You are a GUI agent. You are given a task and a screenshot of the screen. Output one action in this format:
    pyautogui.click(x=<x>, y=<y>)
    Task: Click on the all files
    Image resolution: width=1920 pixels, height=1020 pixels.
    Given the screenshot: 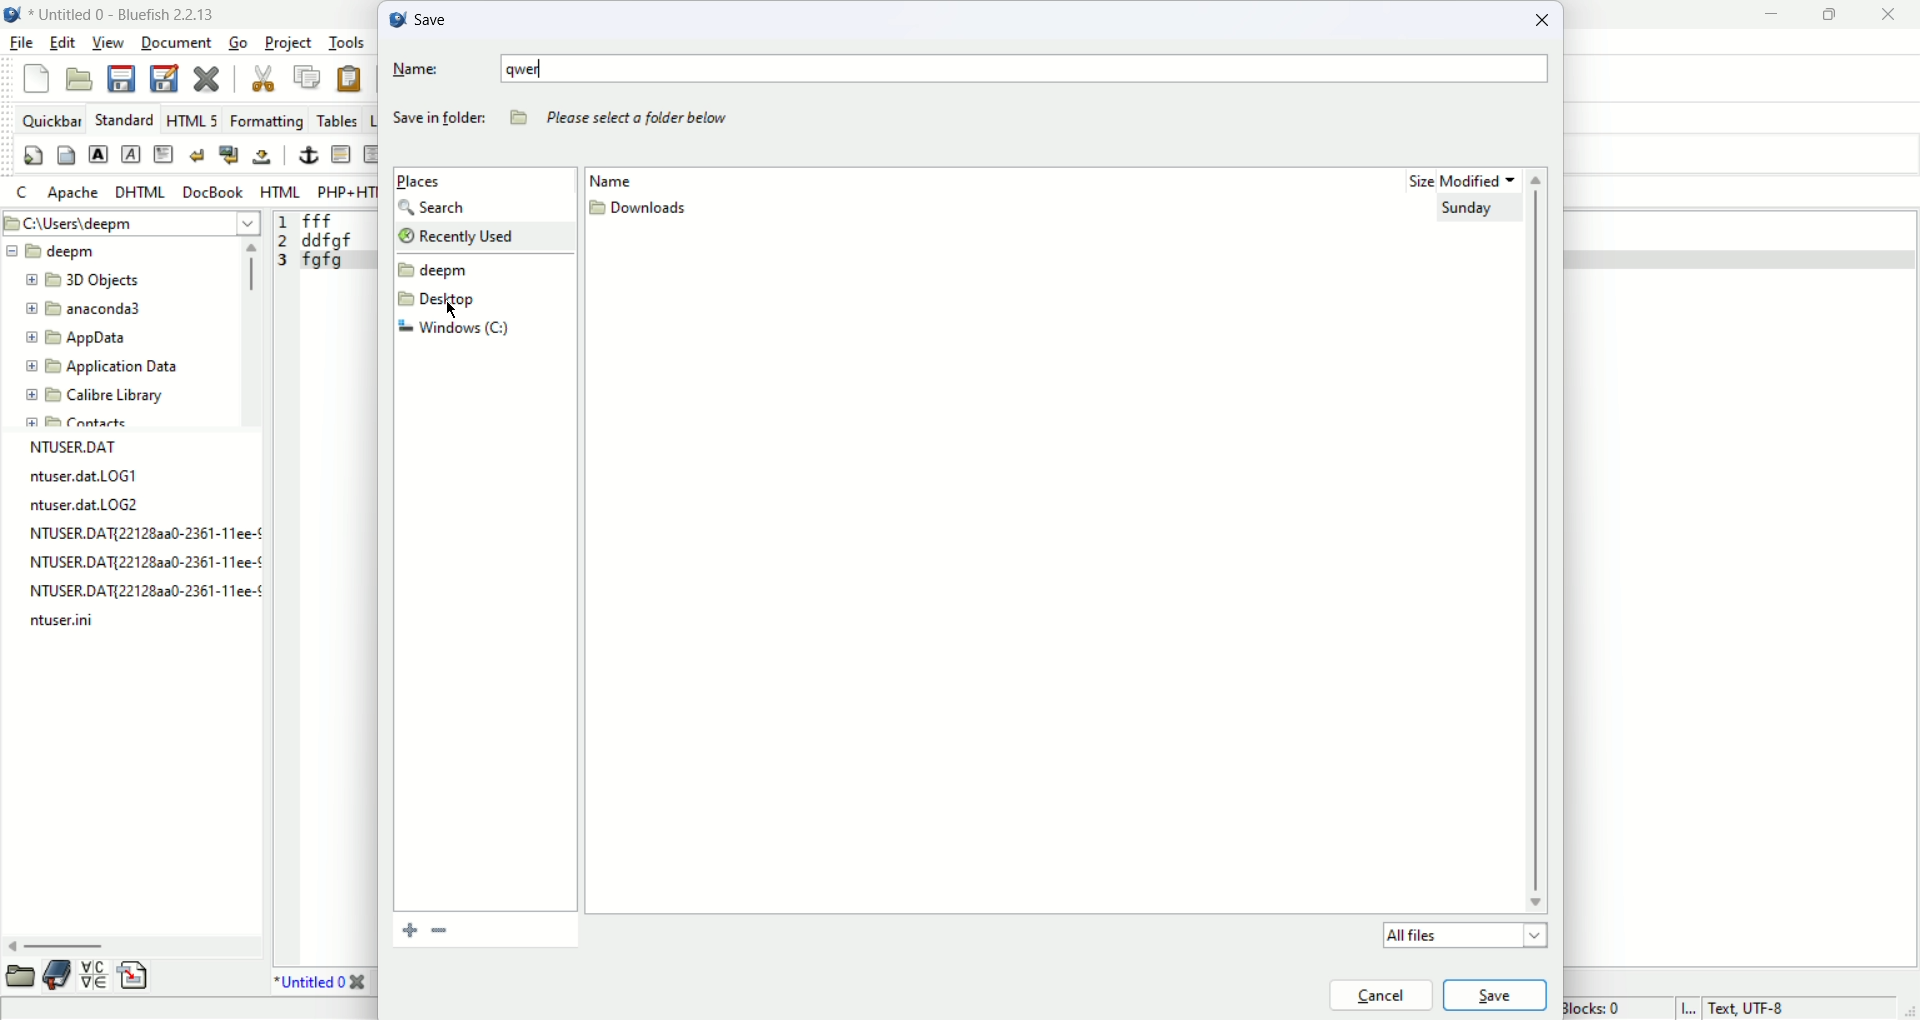 What is the action you would take?
    pyautogui.click(x=1460, y=935)
    